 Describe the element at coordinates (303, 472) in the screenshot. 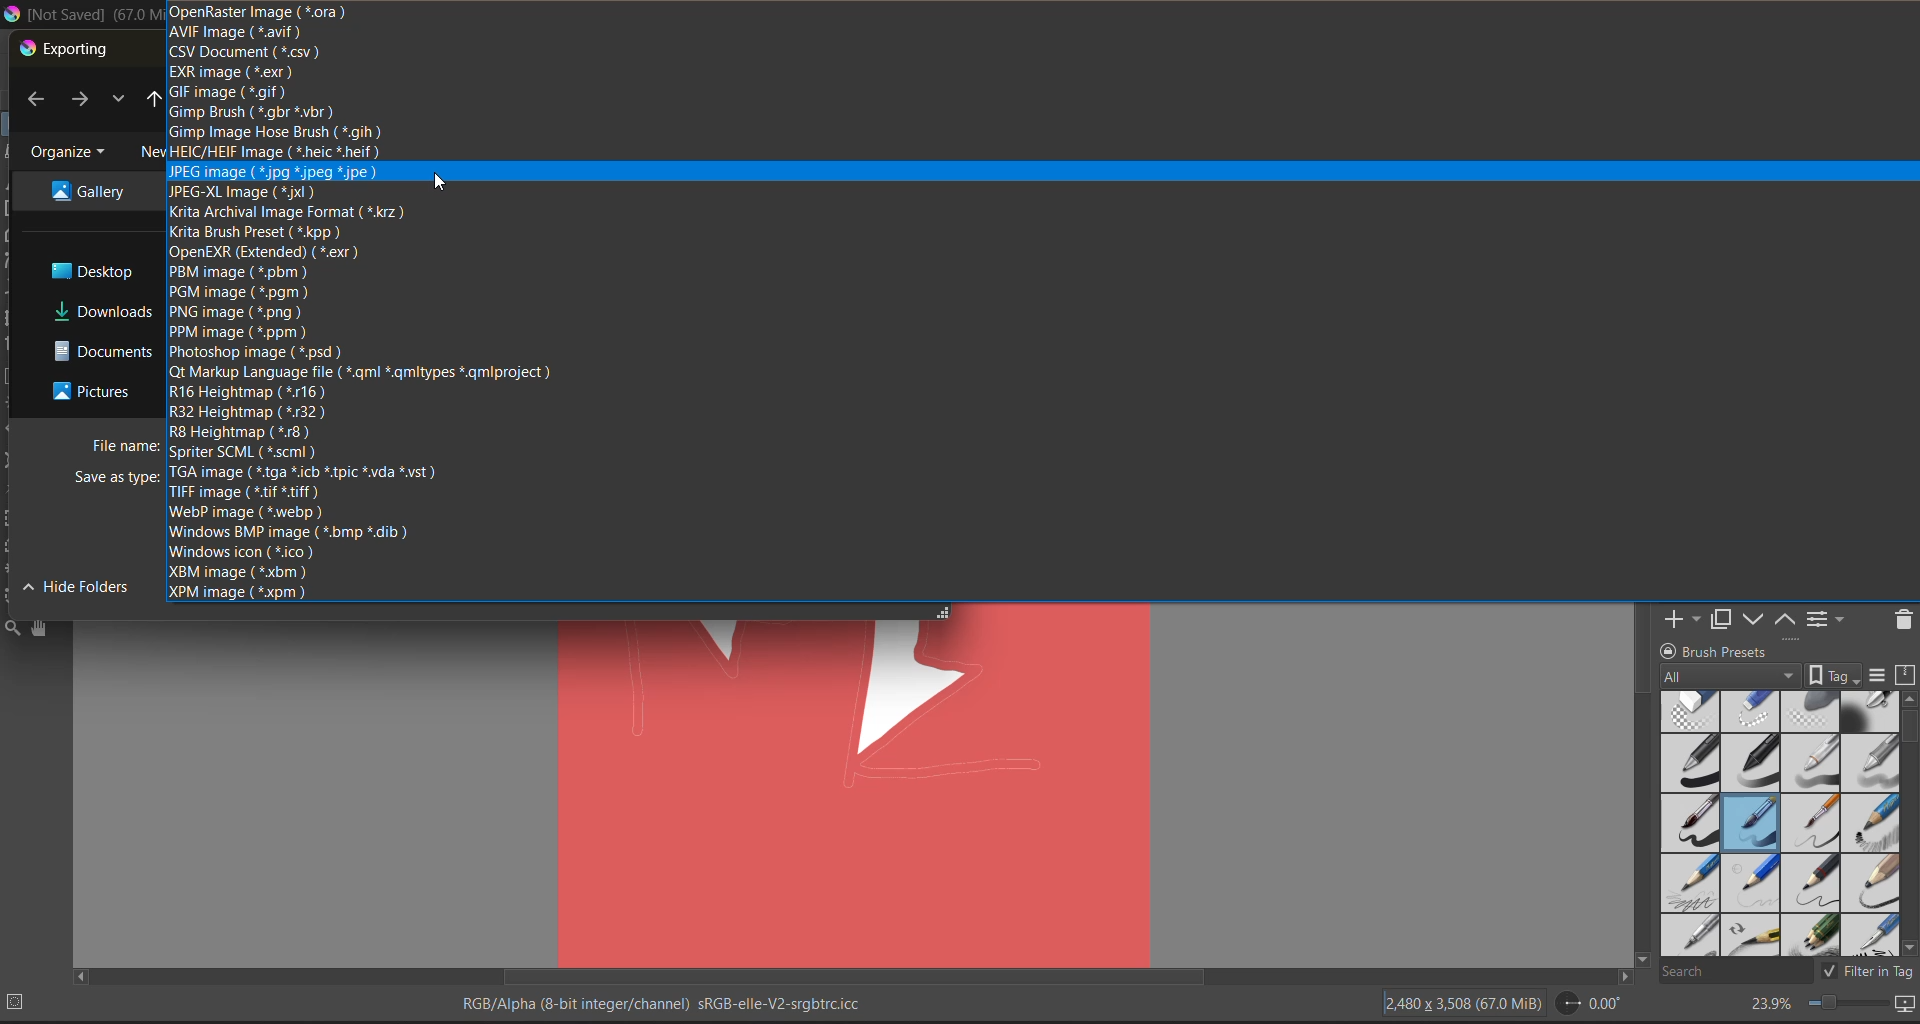

I see `tga image` at that location.